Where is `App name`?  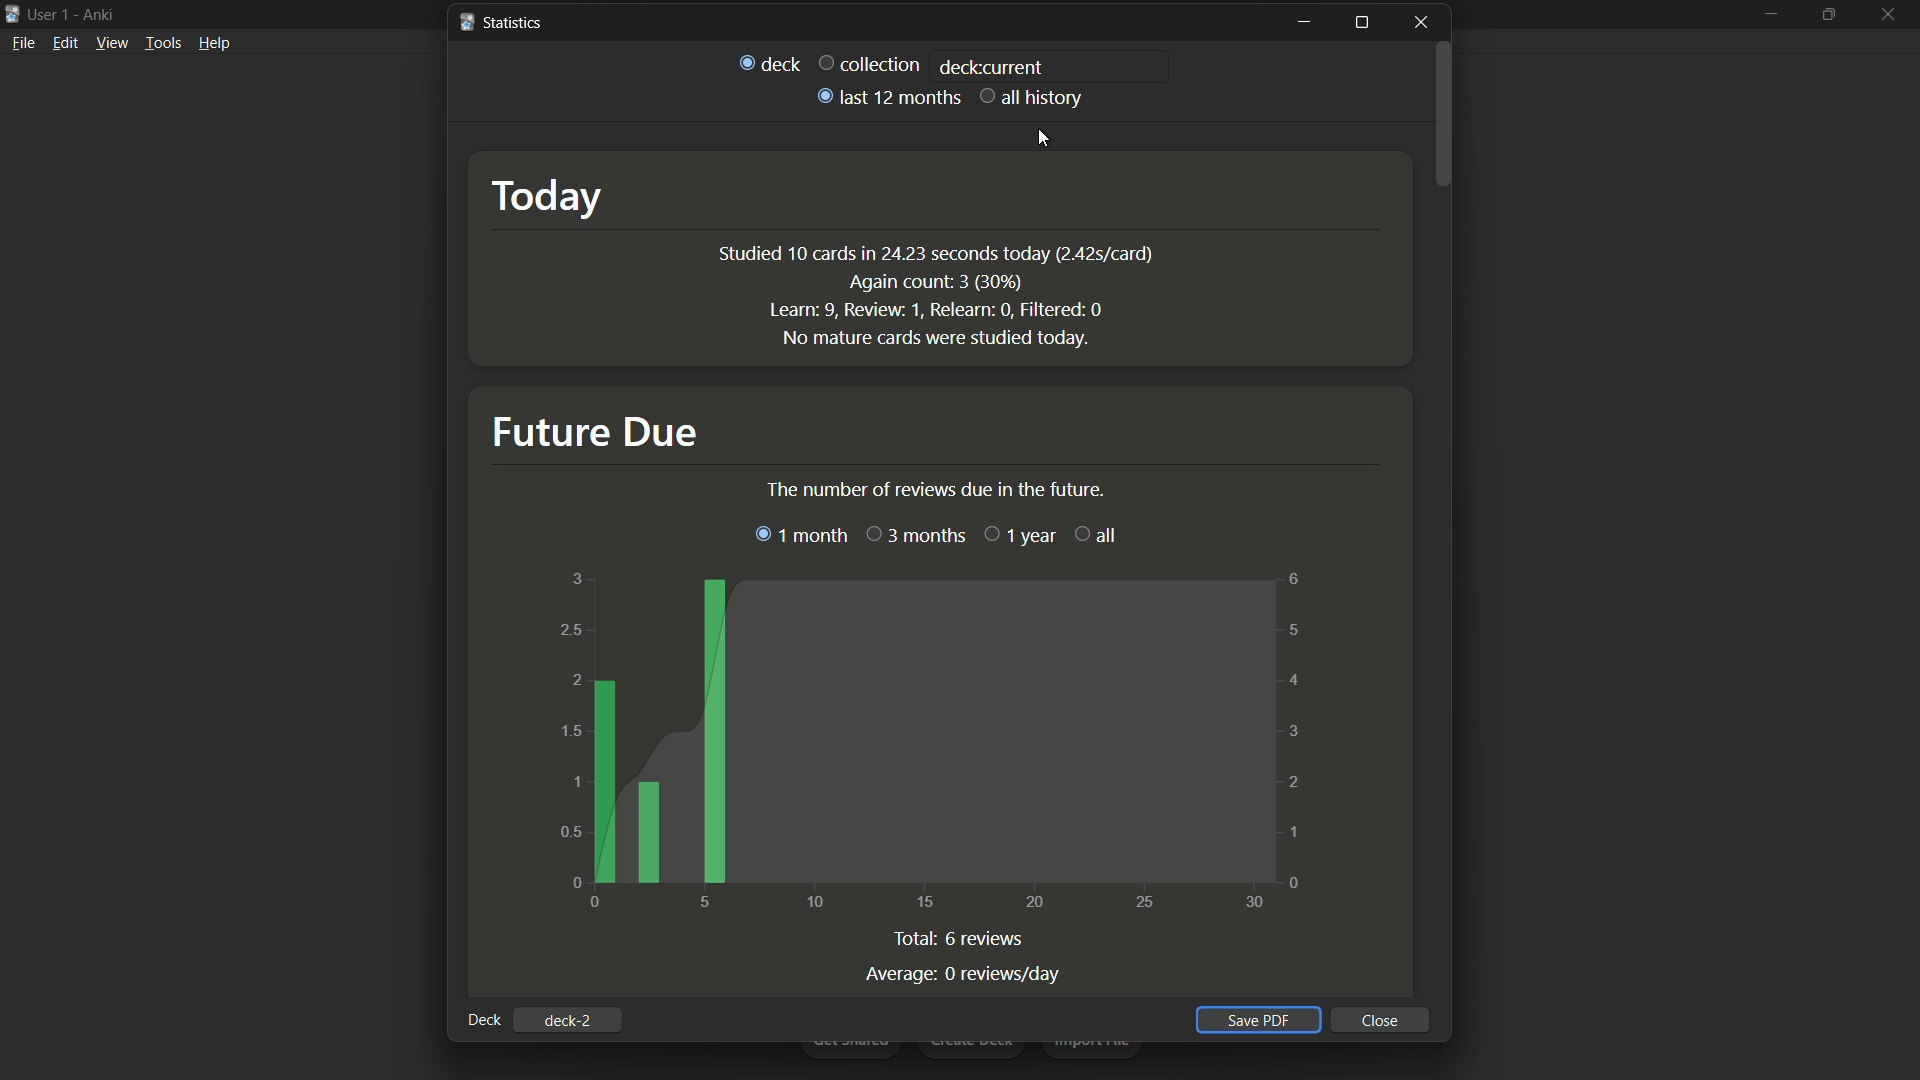
App name is located at coordinates (102, 14).